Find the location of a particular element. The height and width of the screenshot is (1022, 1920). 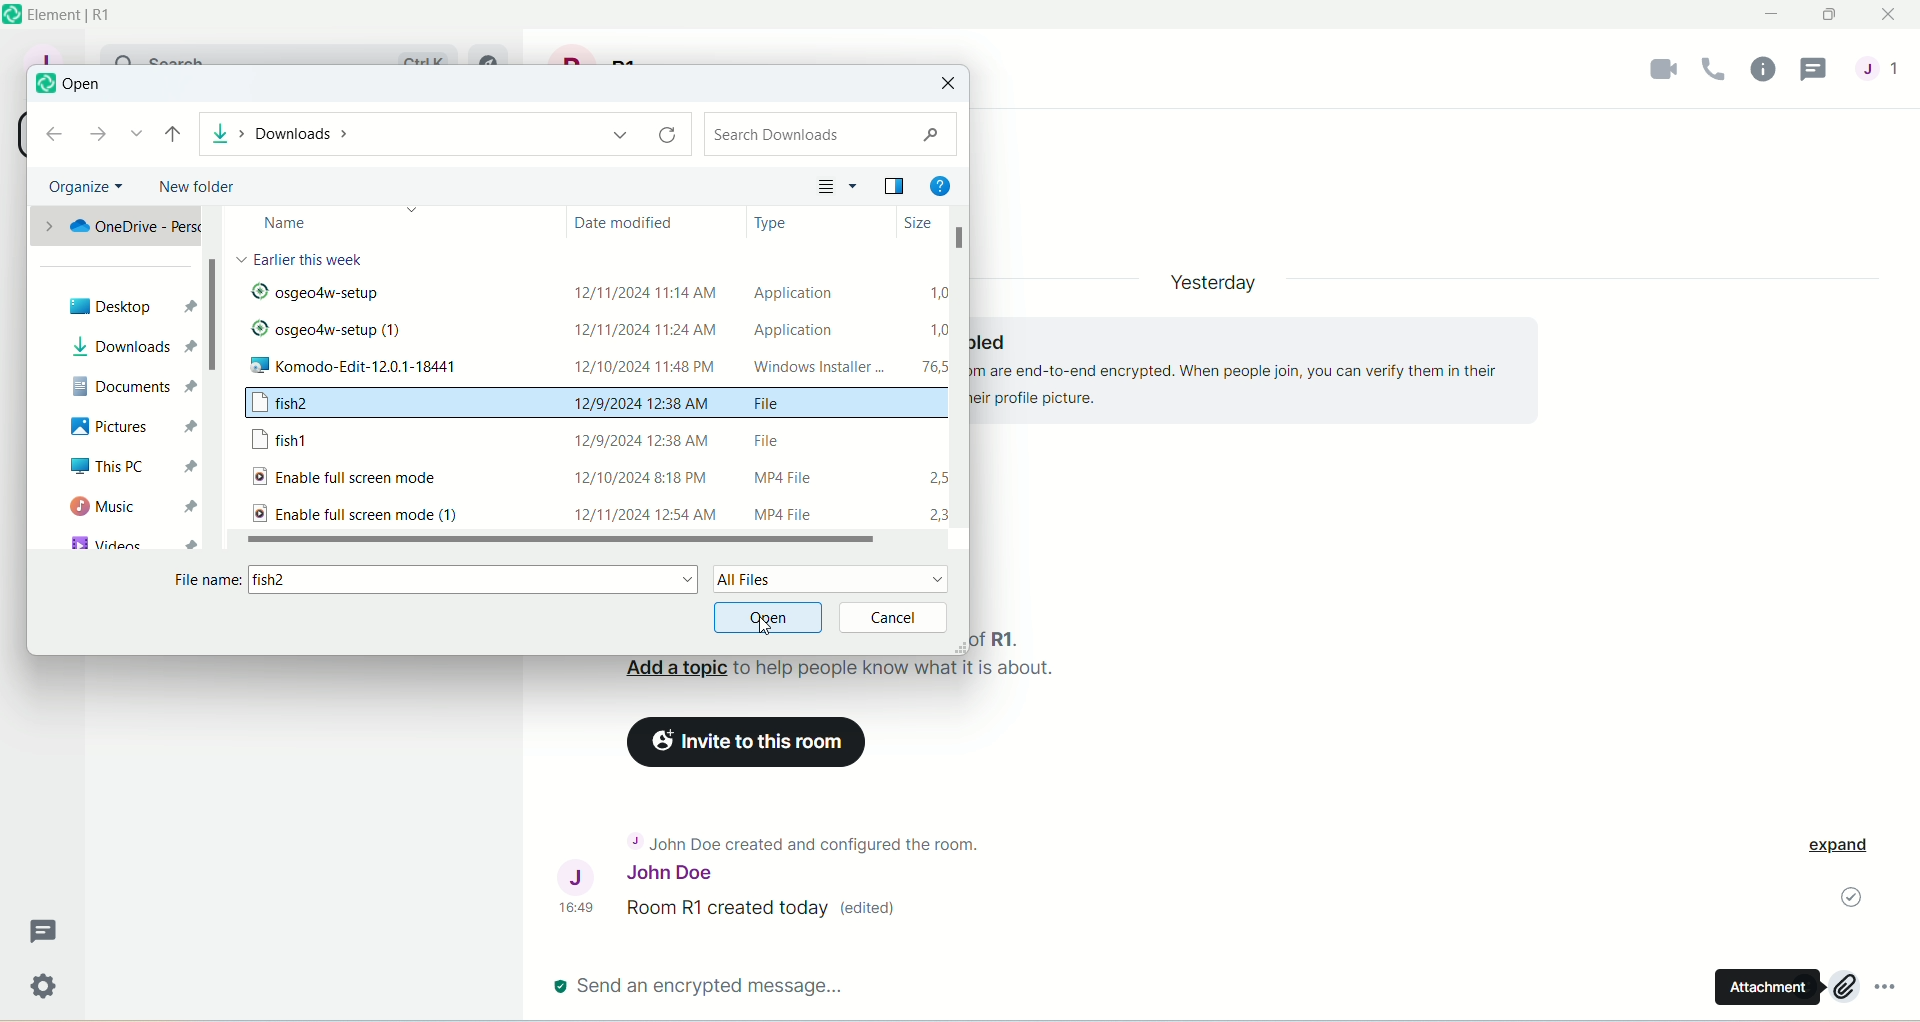

search is located at coordinates (832, 133).